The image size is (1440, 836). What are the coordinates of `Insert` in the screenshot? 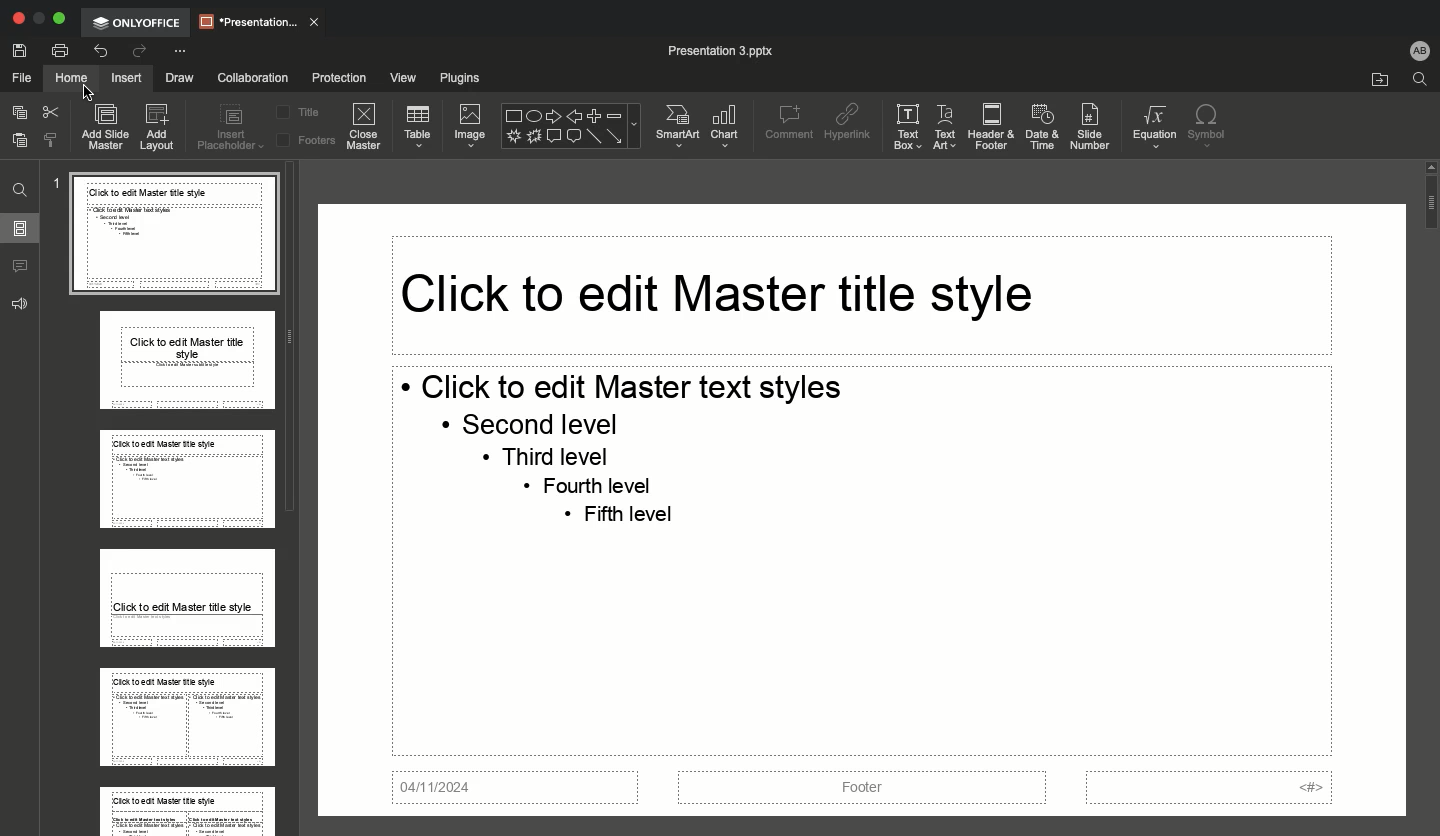 It's located at (126, 76).